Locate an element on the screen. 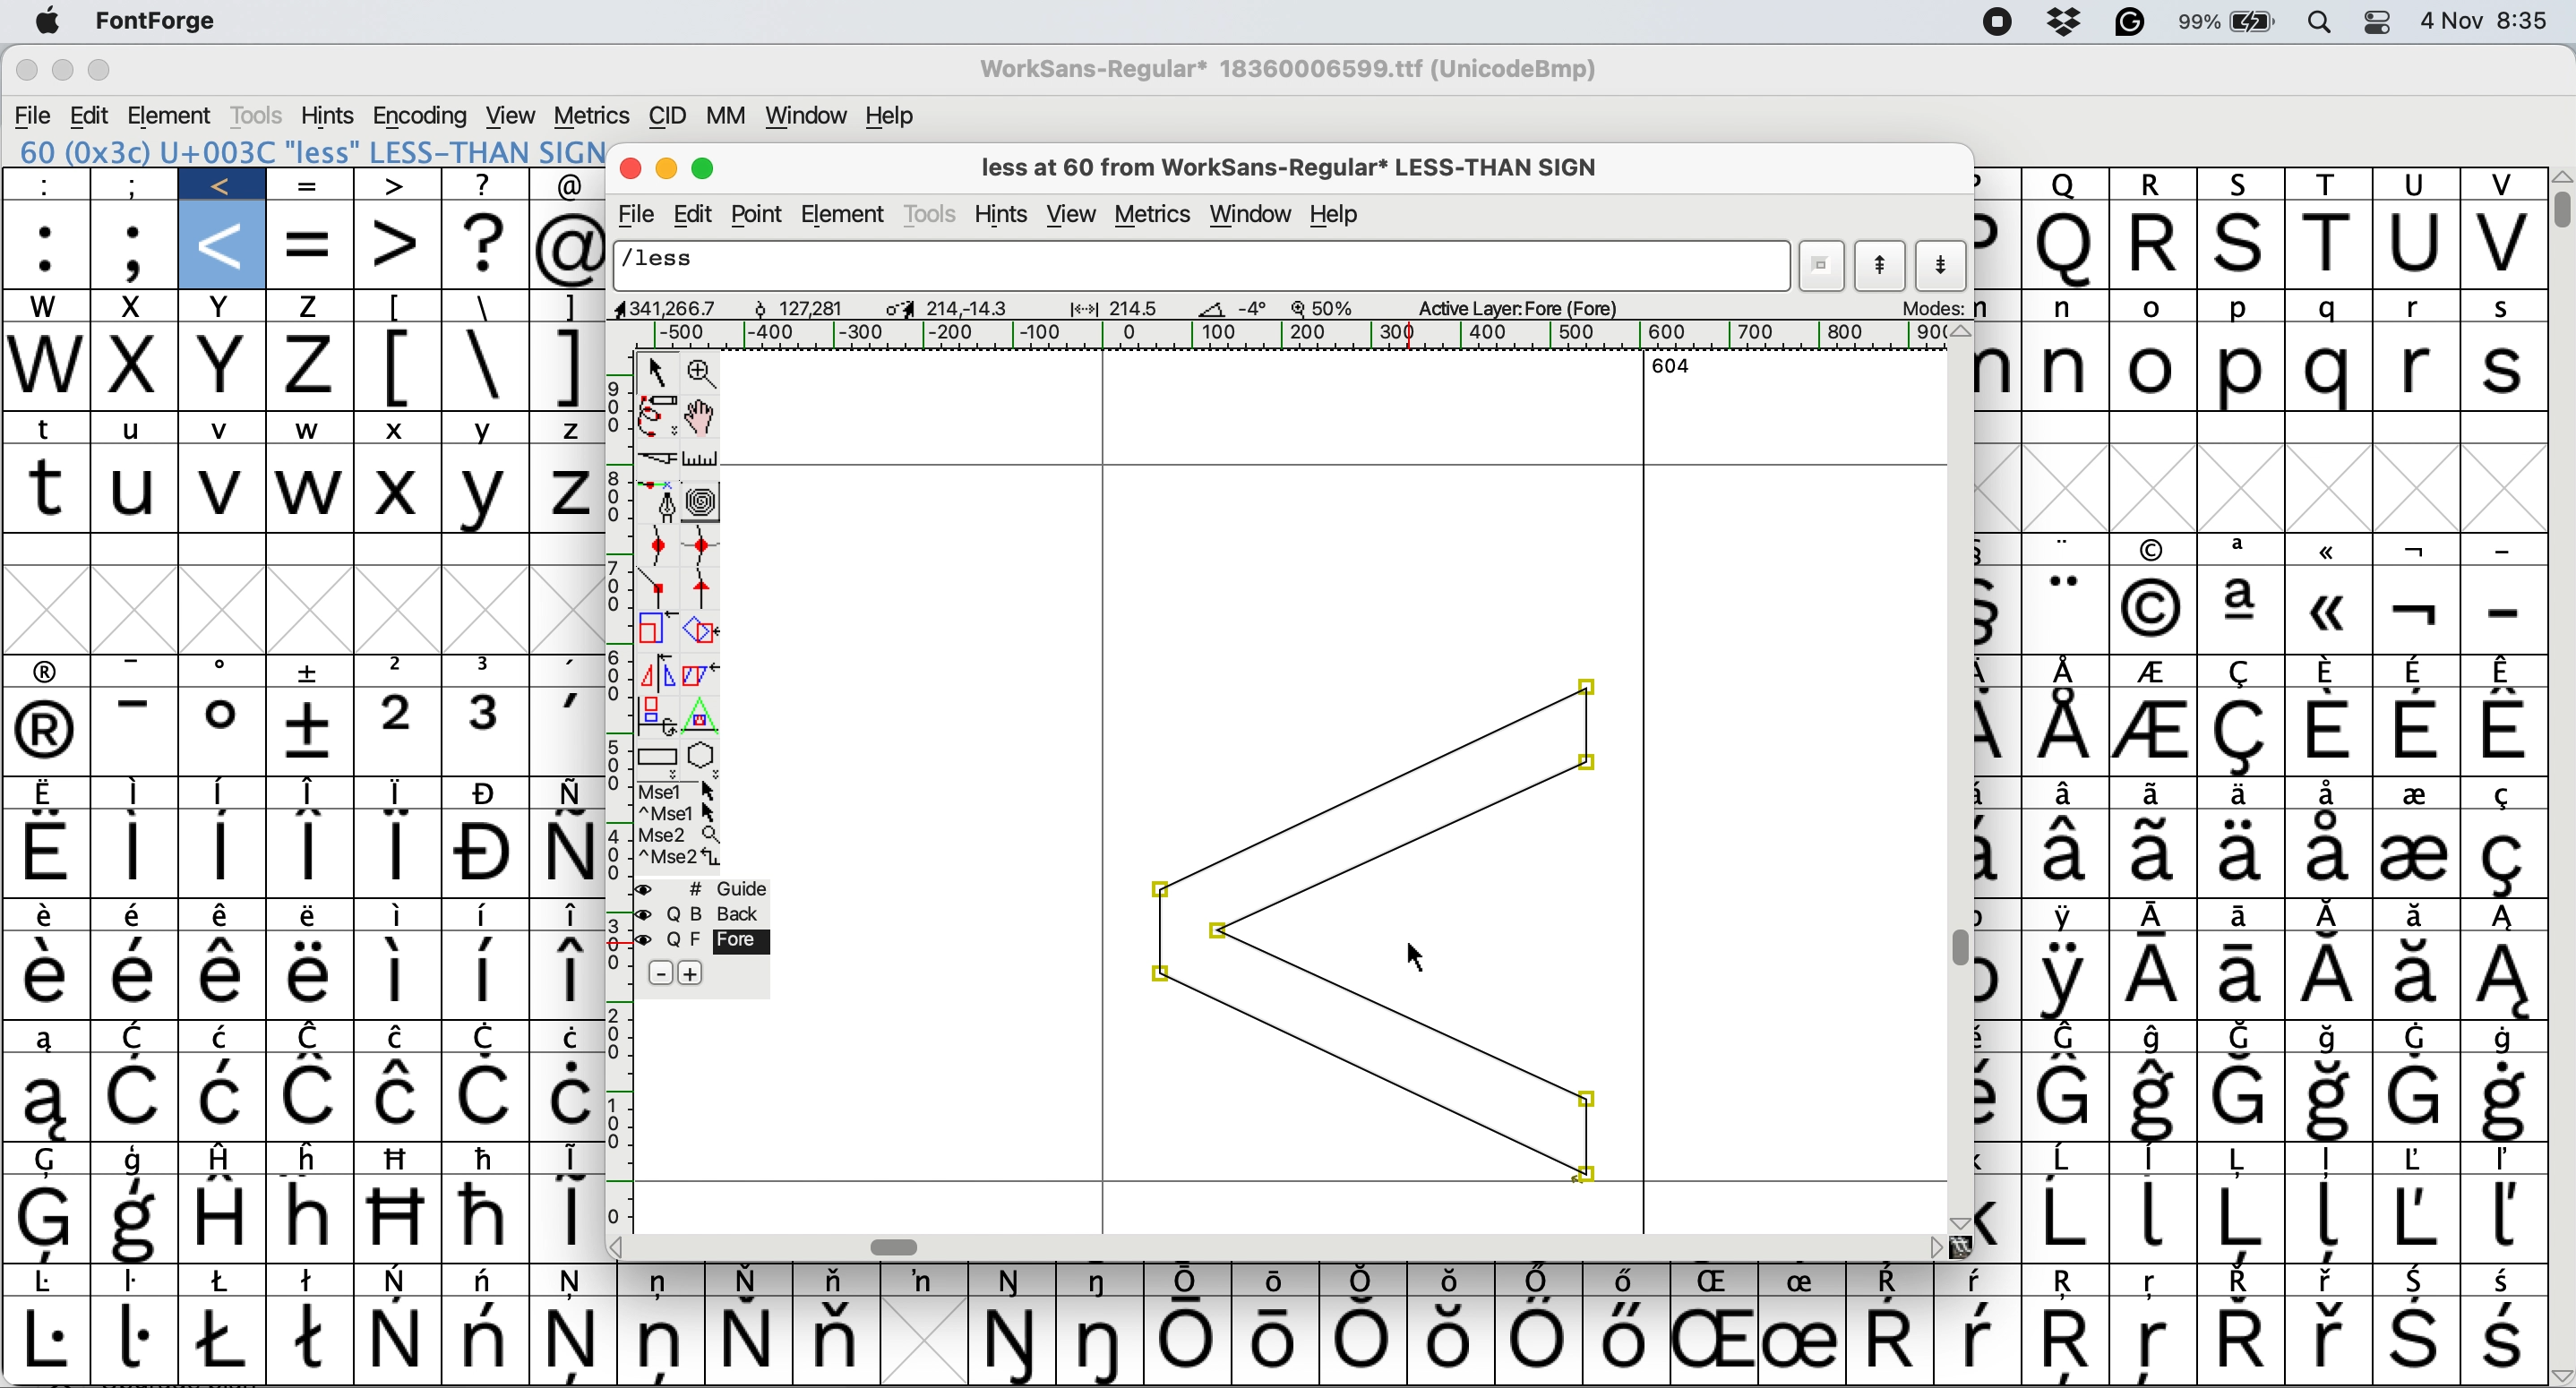  : is located at coordinates (52, 185).